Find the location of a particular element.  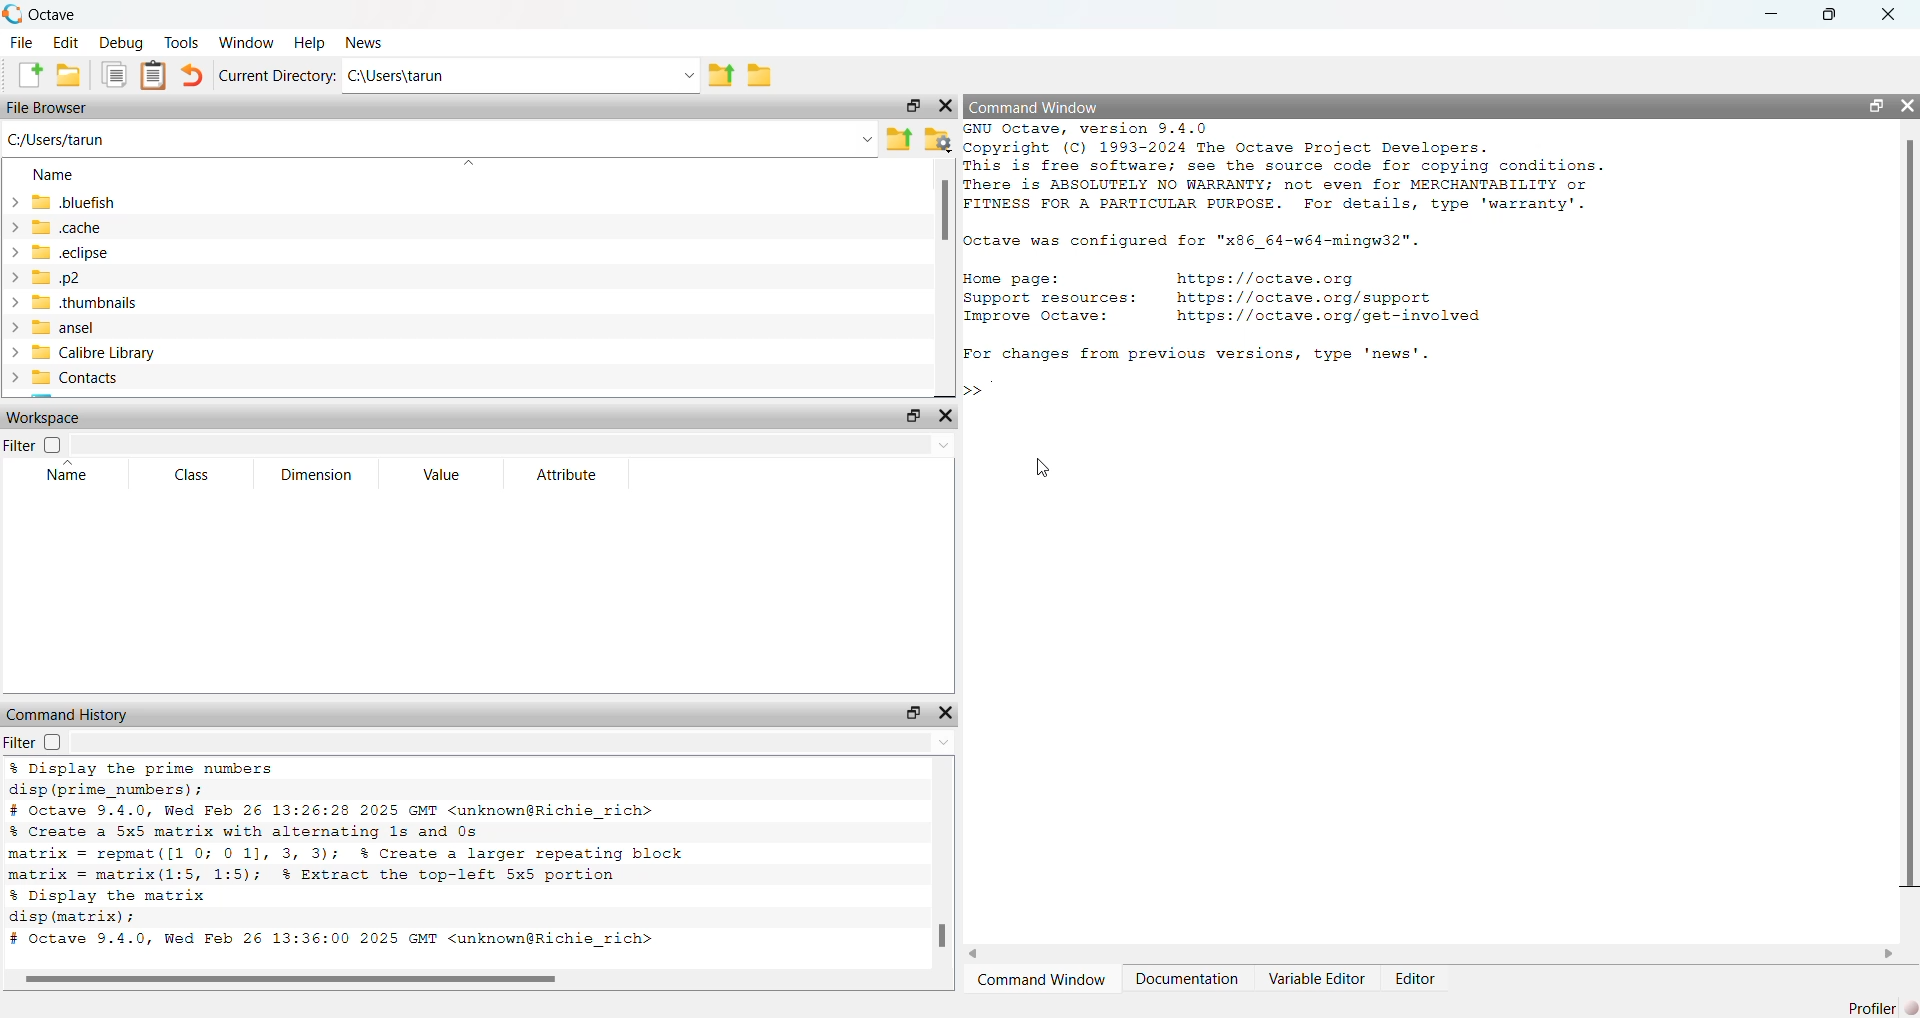

news is located at coordinates (365, 42).